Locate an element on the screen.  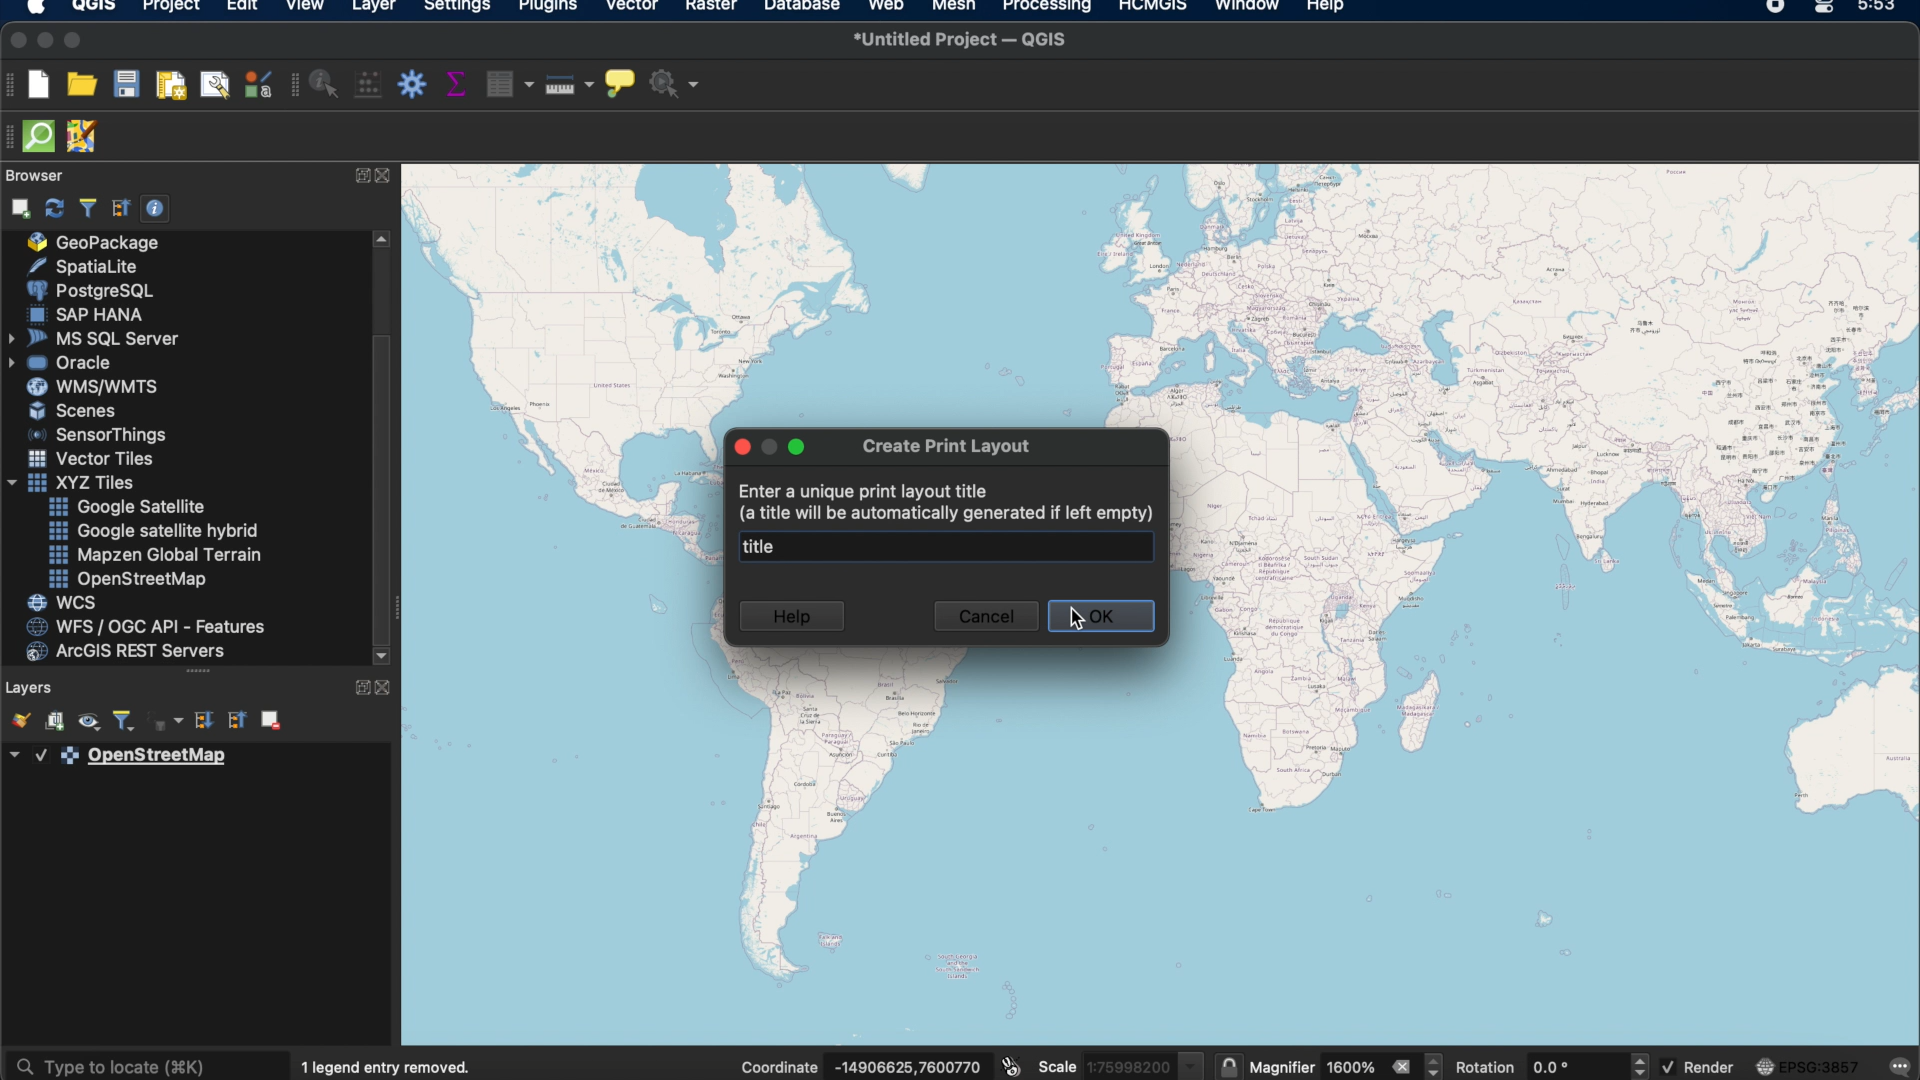
new print layout is located at coordinates (172, 86).